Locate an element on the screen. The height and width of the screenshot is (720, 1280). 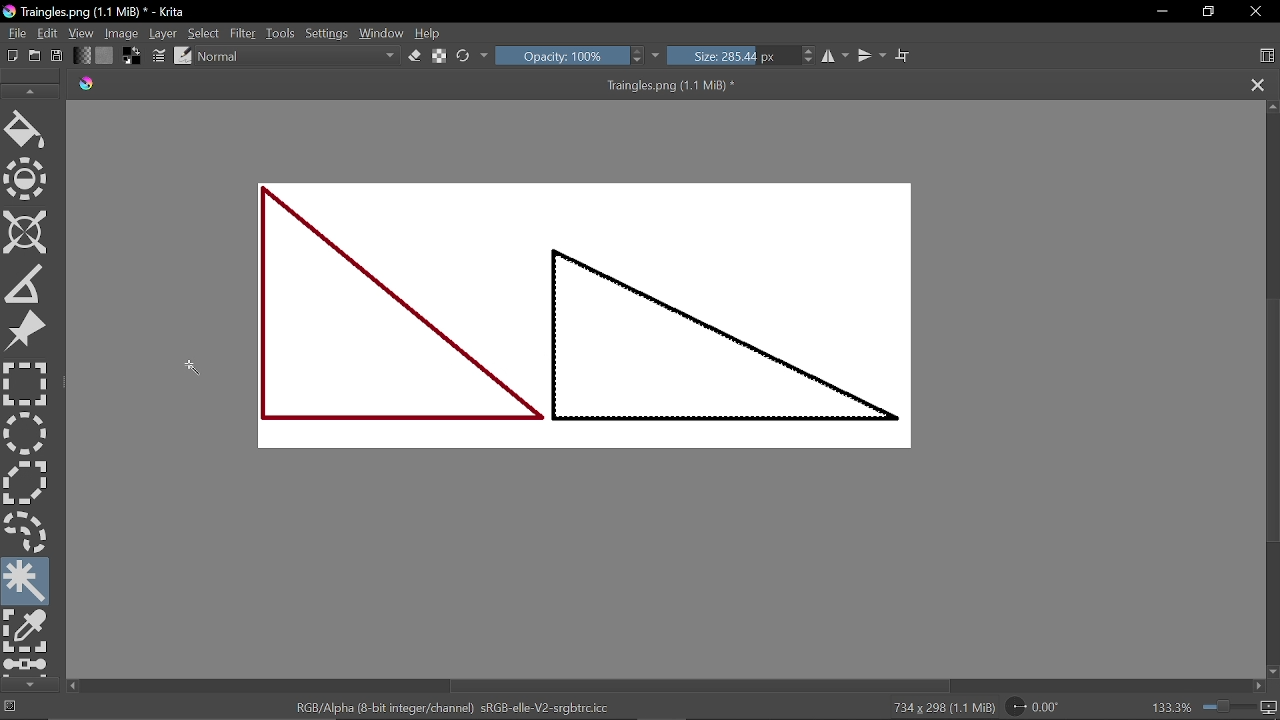
Move down is located at coordinates (1272, 673).